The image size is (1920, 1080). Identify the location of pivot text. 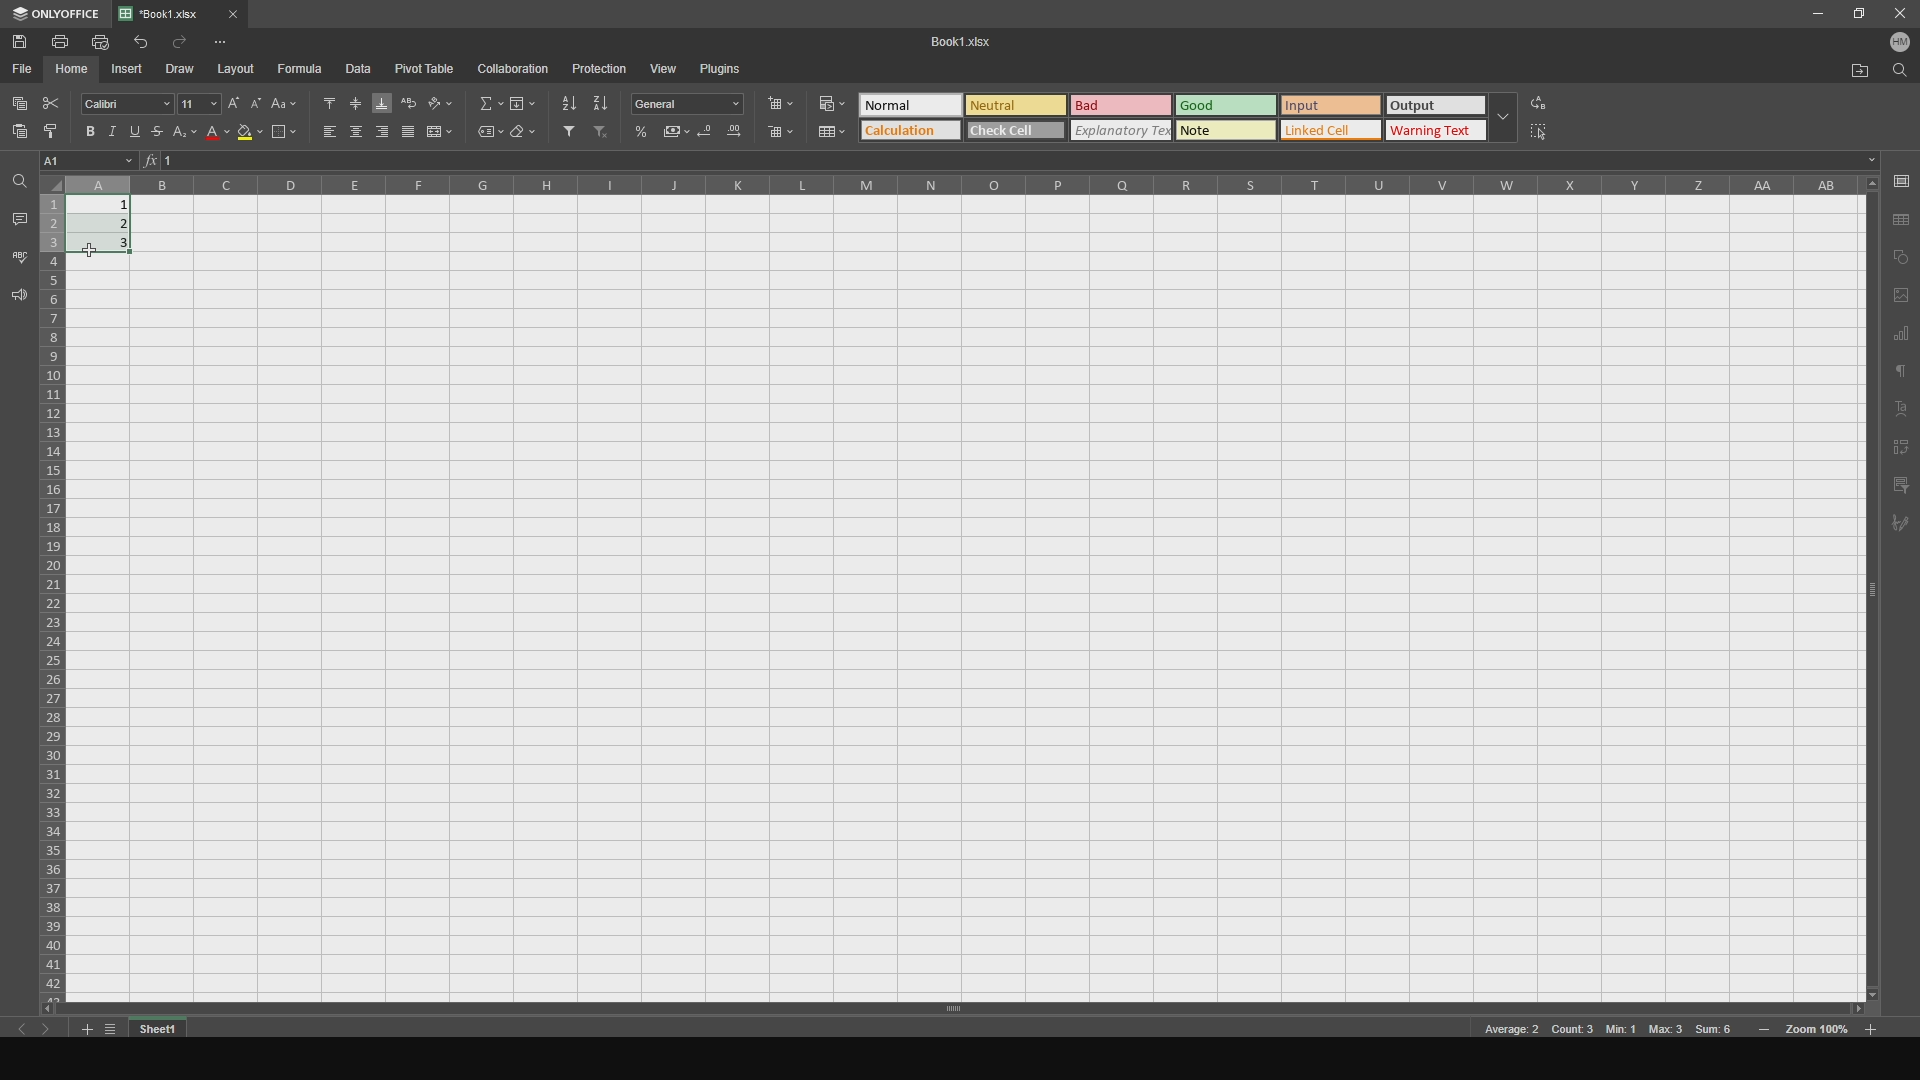
(1904, 447).